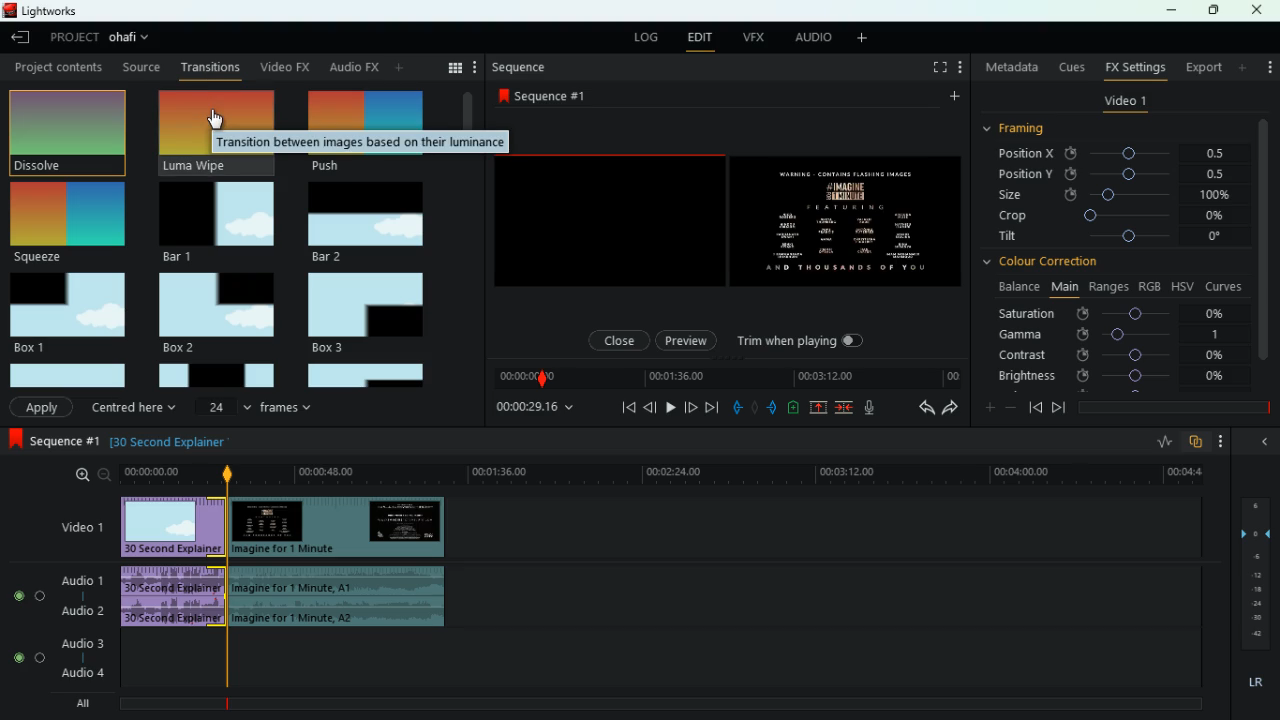 The height and width of the screenshot is (720, 1280). What do you see at coordinates (1254, 683) in the screenshot?
I see `lr` at bounding box center [1254, 683].